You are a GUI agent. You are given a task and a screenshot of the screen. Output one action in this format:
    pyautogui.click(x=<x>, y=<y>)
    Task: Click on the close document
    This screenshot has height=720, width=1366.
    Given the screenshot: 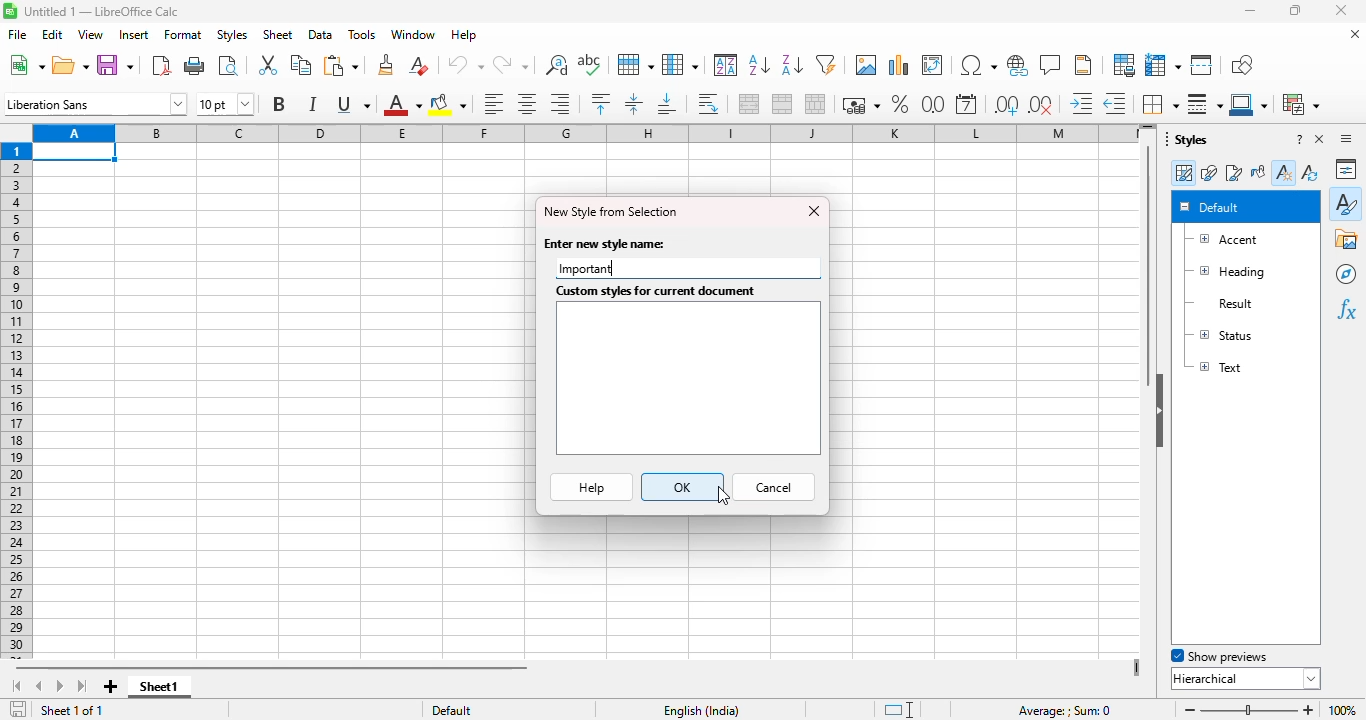 What is the action you would take?
    pyautogui.click(x=1354, y=33)
    